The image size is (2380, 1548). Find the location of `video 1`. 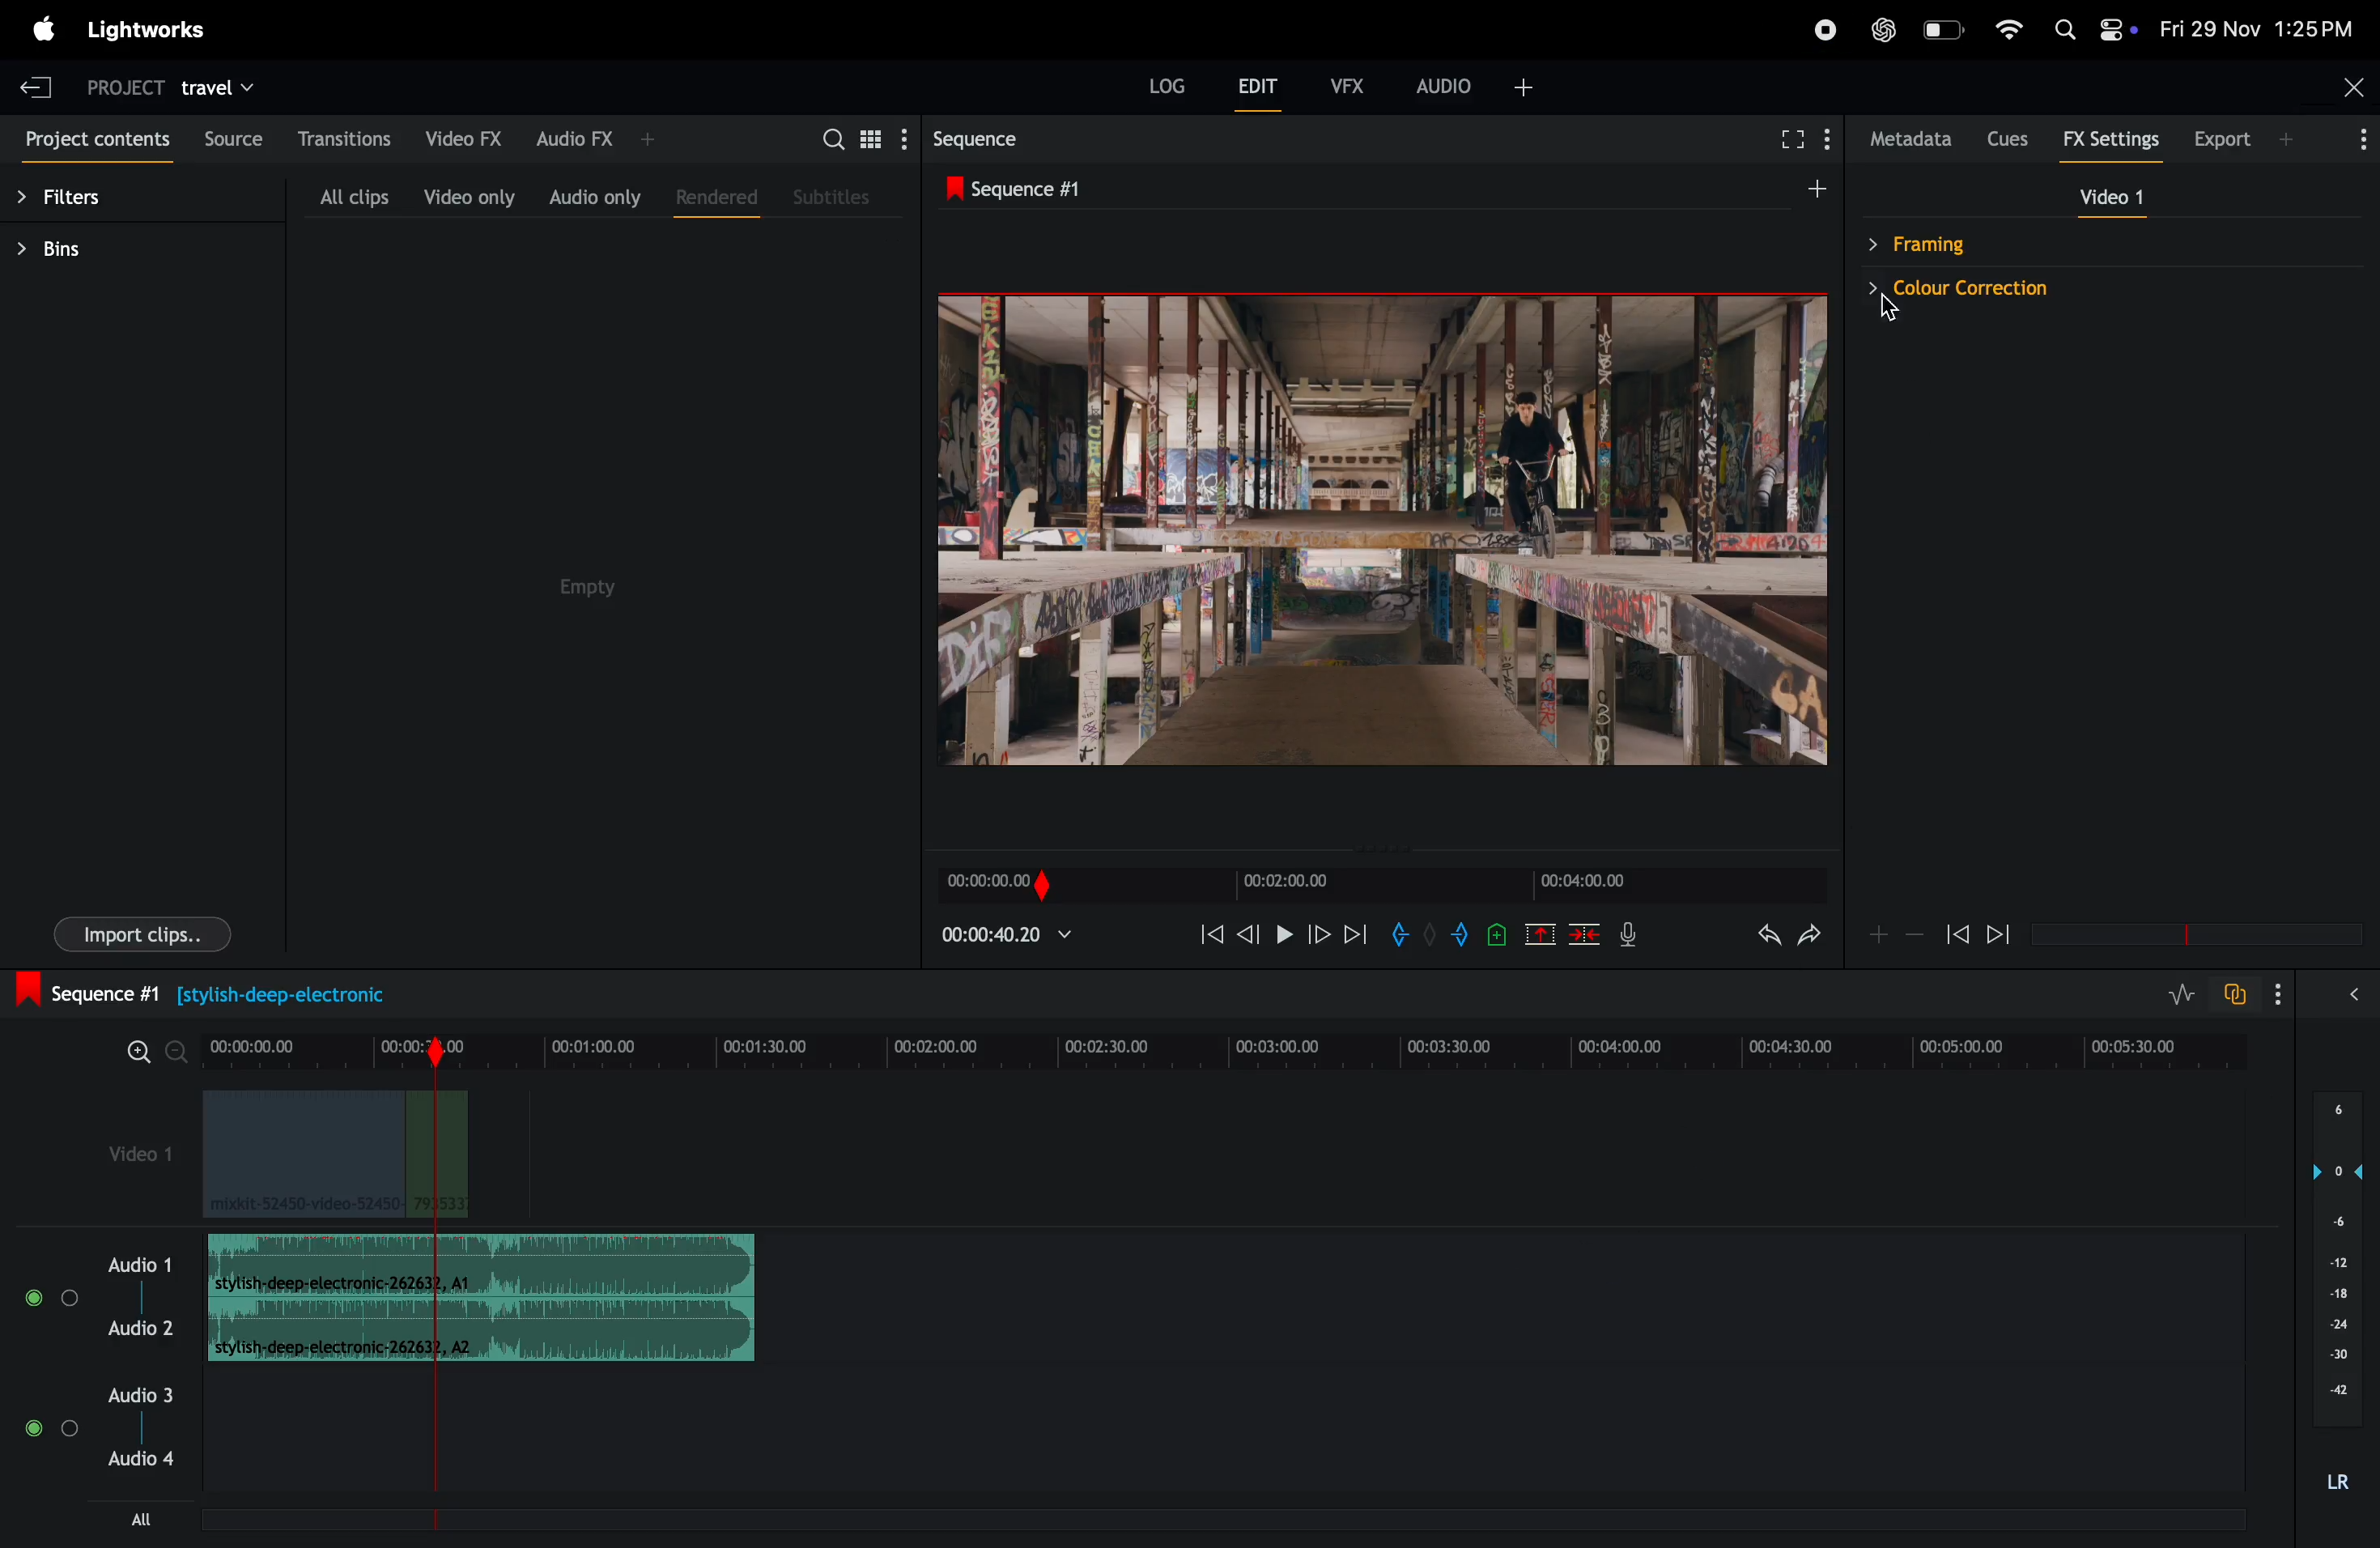

video 1 is located at coordinates (2104, 196).